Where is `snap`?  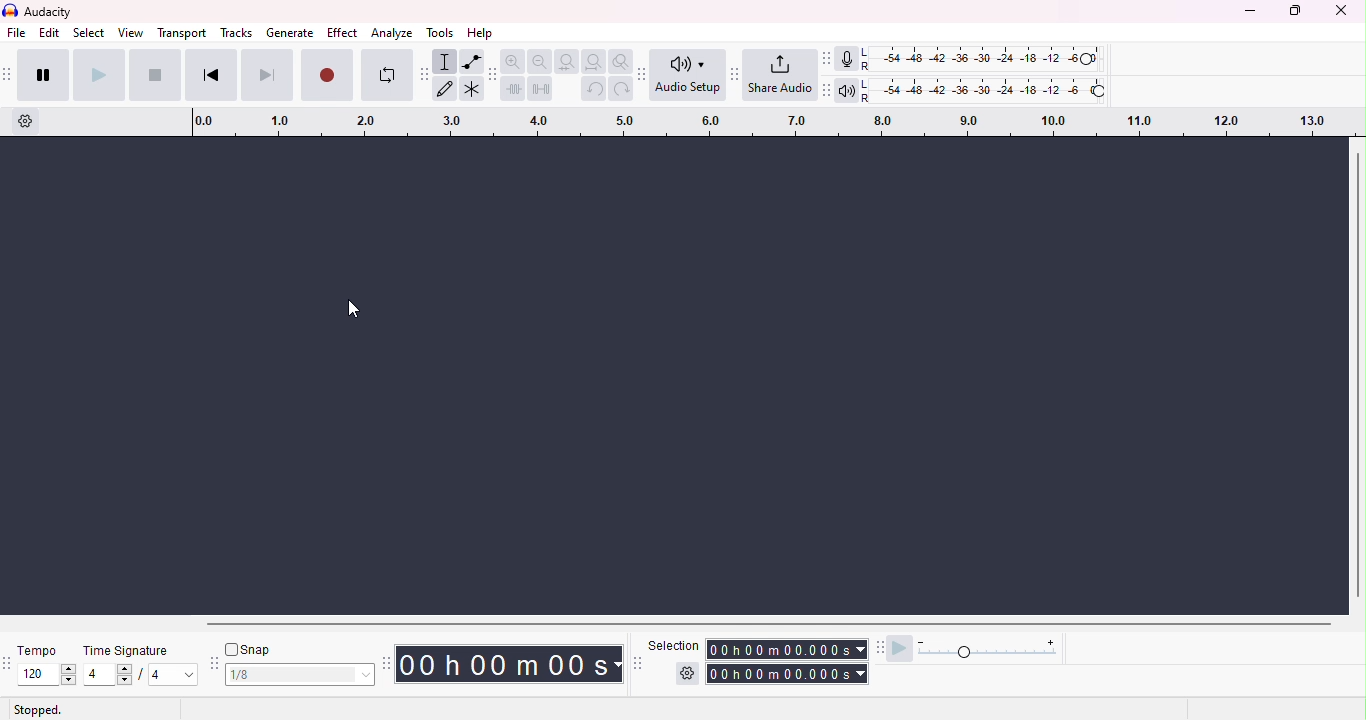 snap is located at coordinates (251, 651).